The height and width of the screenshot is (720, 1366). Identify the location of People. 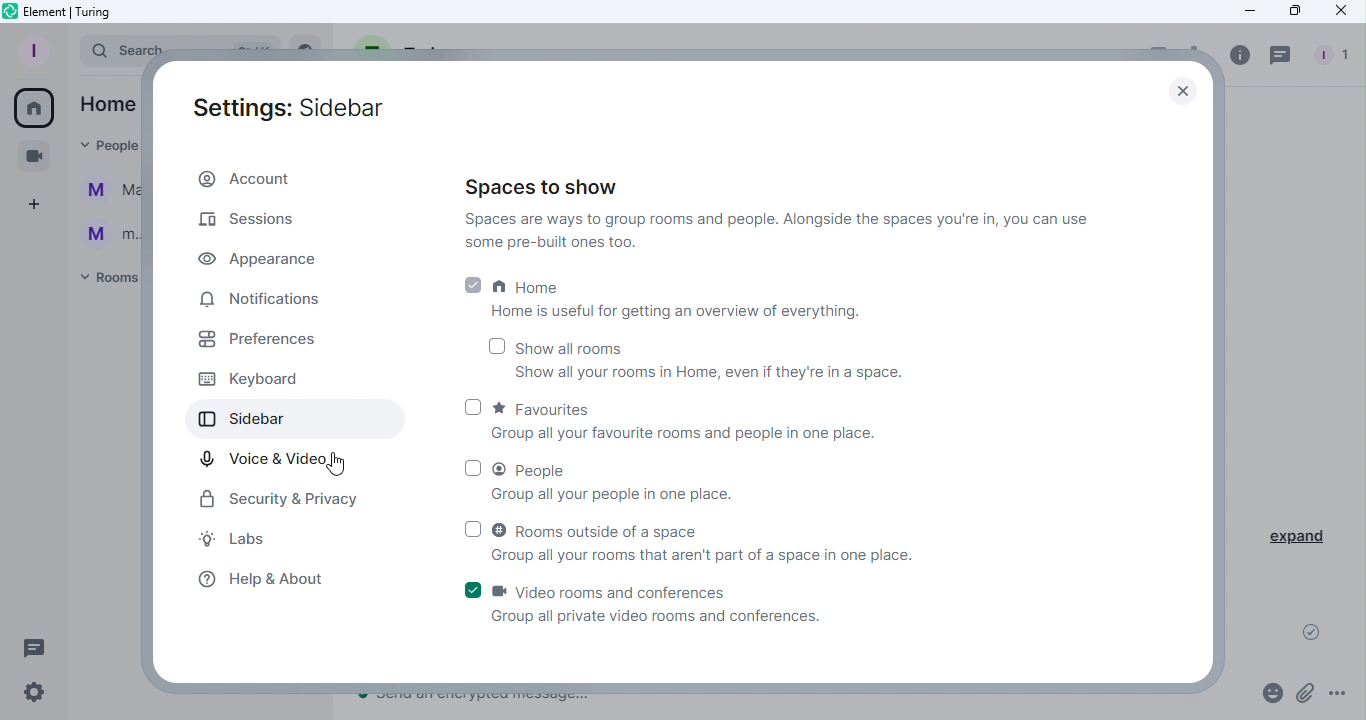
(691, 478).